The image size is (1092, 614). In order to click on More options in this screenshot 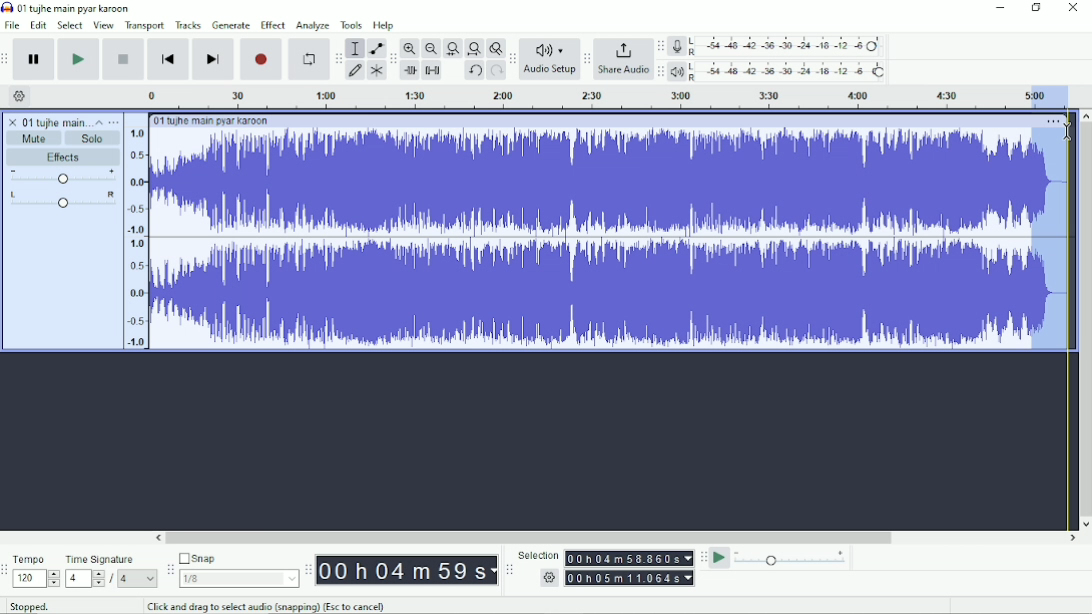, I will do `click(1054, 121)`.